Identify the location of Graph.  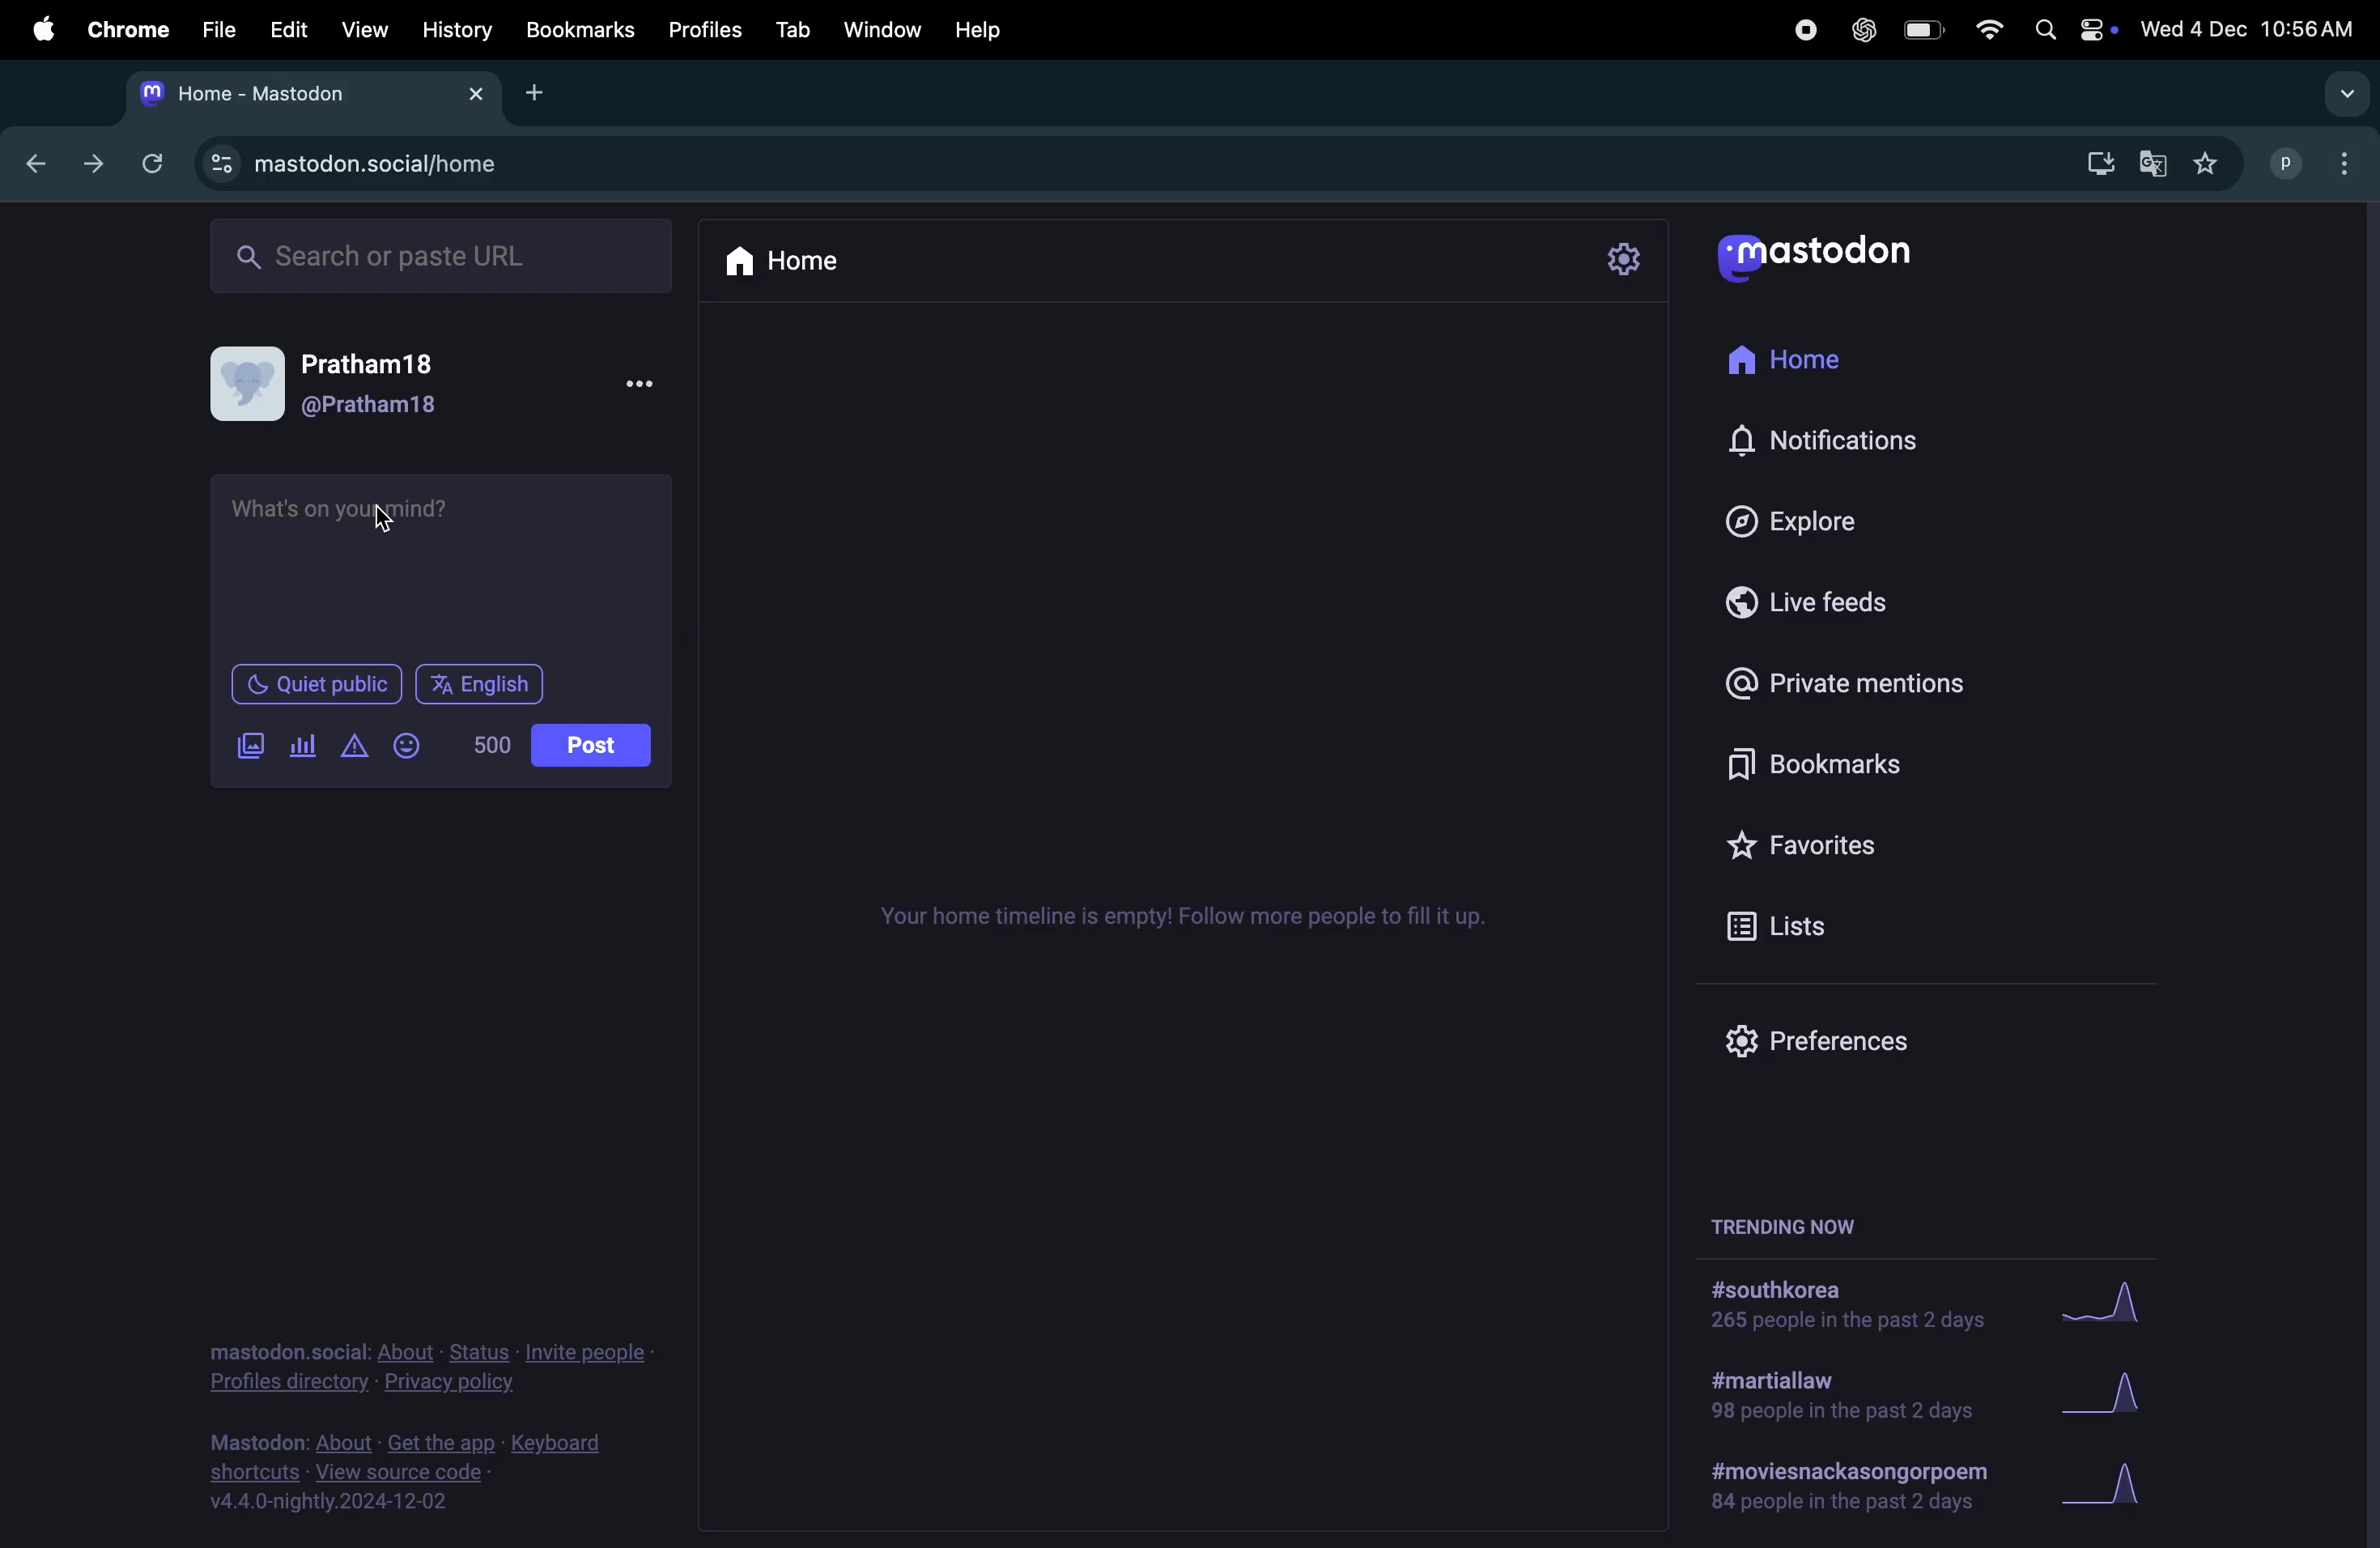
(2119, 1301).